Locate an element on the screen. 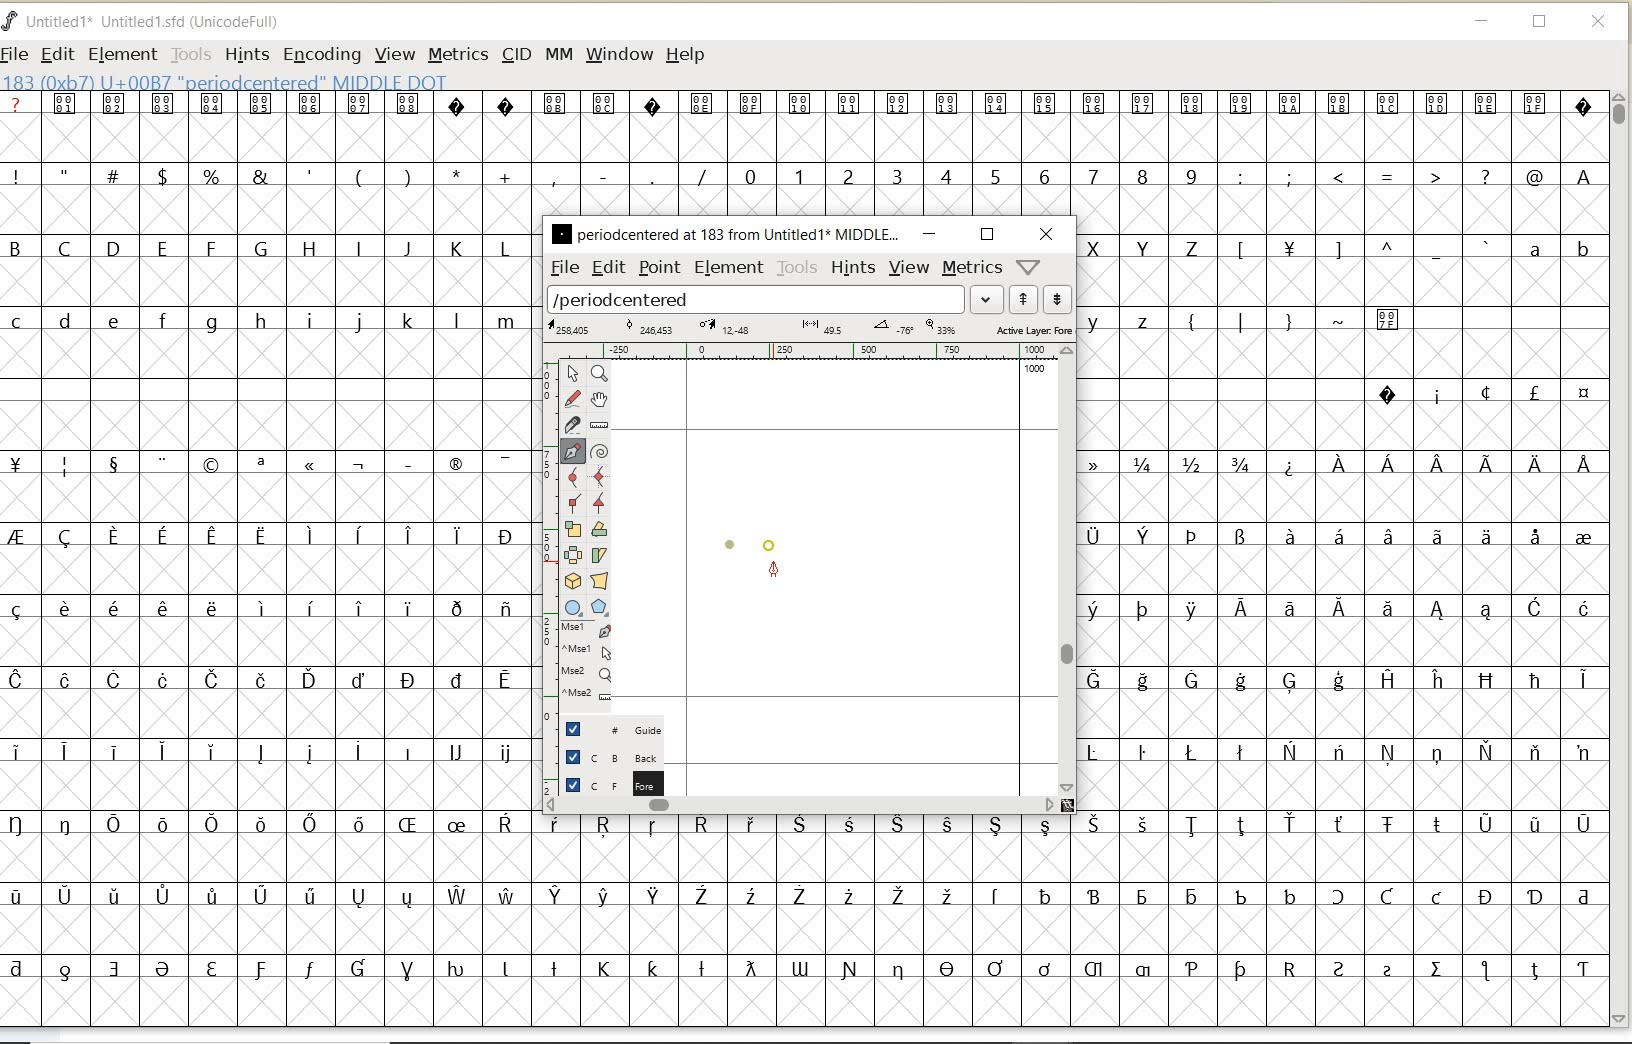 Image resolution: width=1632 pixels, height=1044 pixels. special characters is located at coordinates (1065, 905).